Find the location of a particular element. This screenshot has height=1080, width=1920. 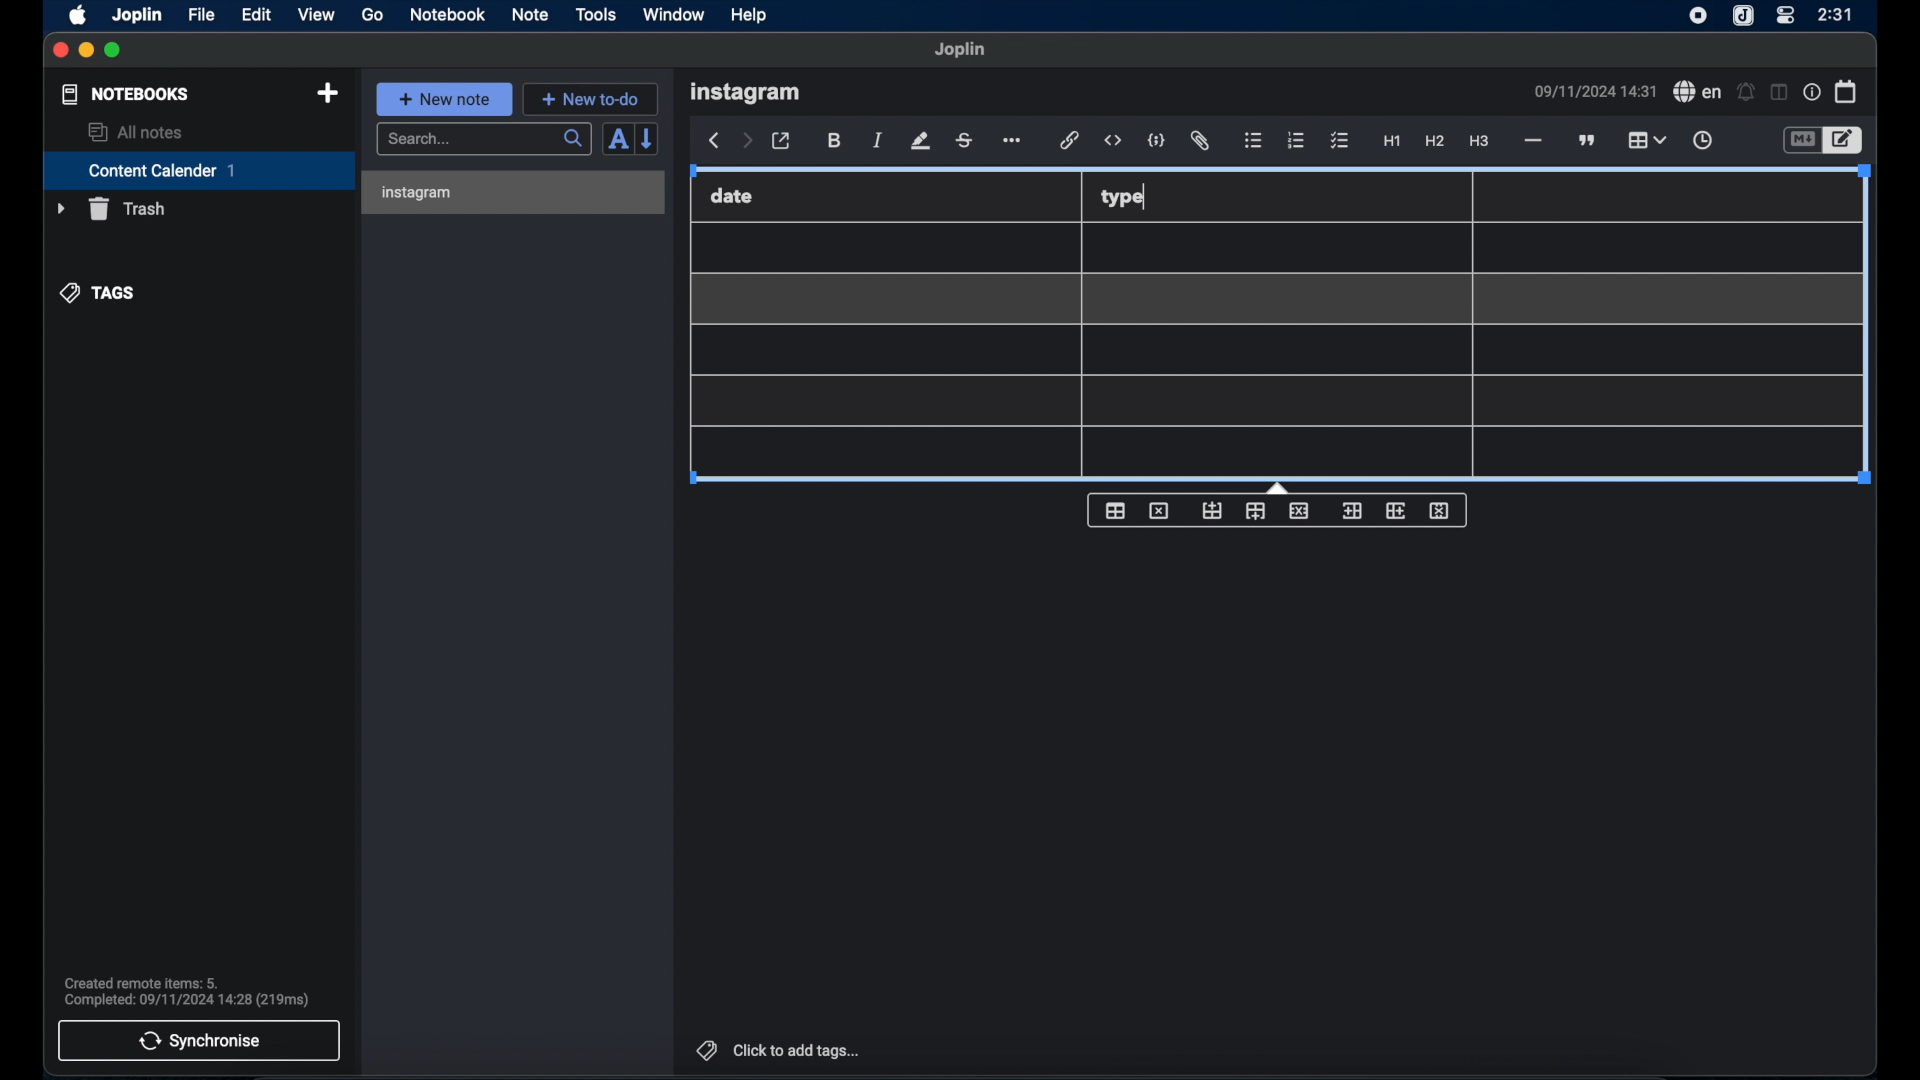

help is located at coordinates (751, 16).